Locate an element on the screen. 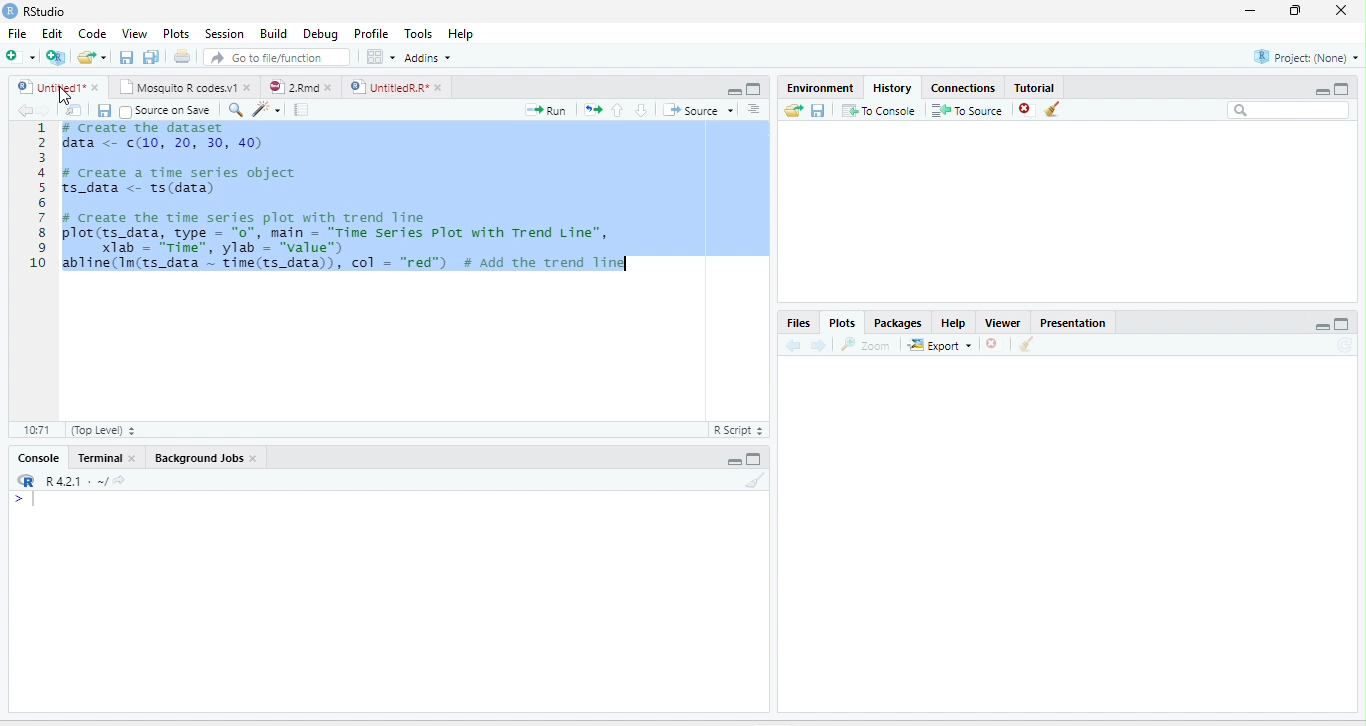 The image size is (1366, 726). Tools is located at coordinates (417, 33).